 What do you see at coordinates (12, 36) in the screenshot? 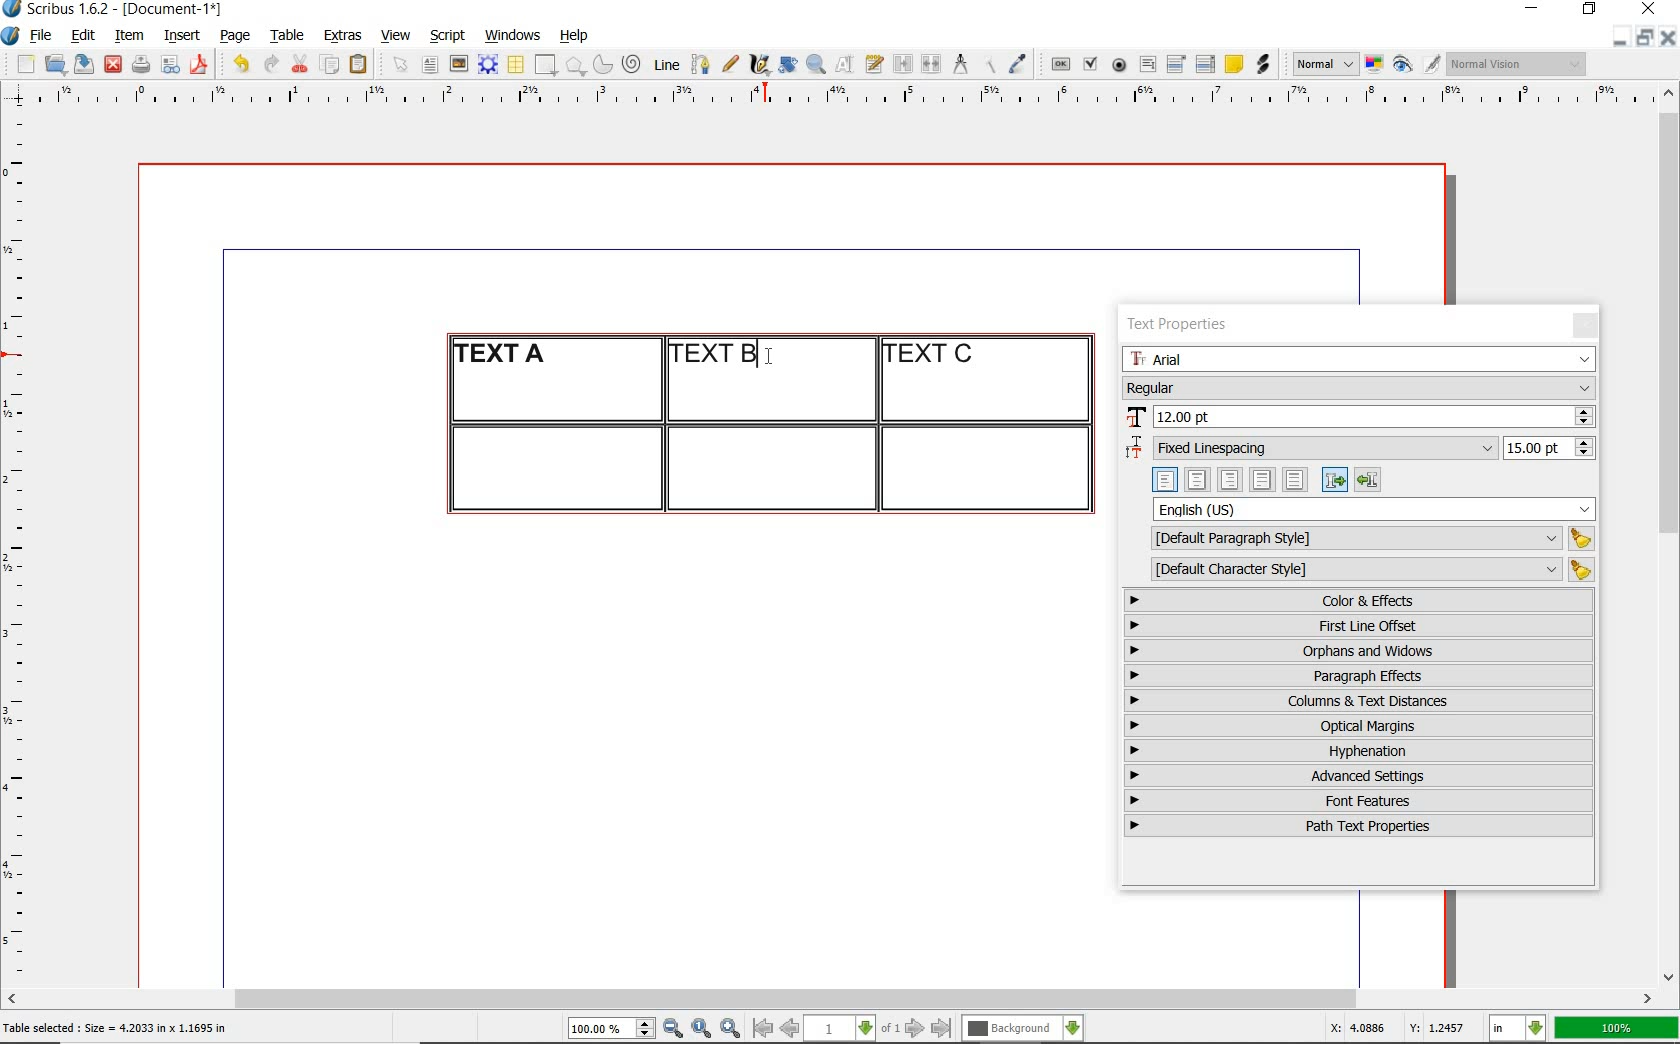
I see `system logo` at bounding box center [12, 36].